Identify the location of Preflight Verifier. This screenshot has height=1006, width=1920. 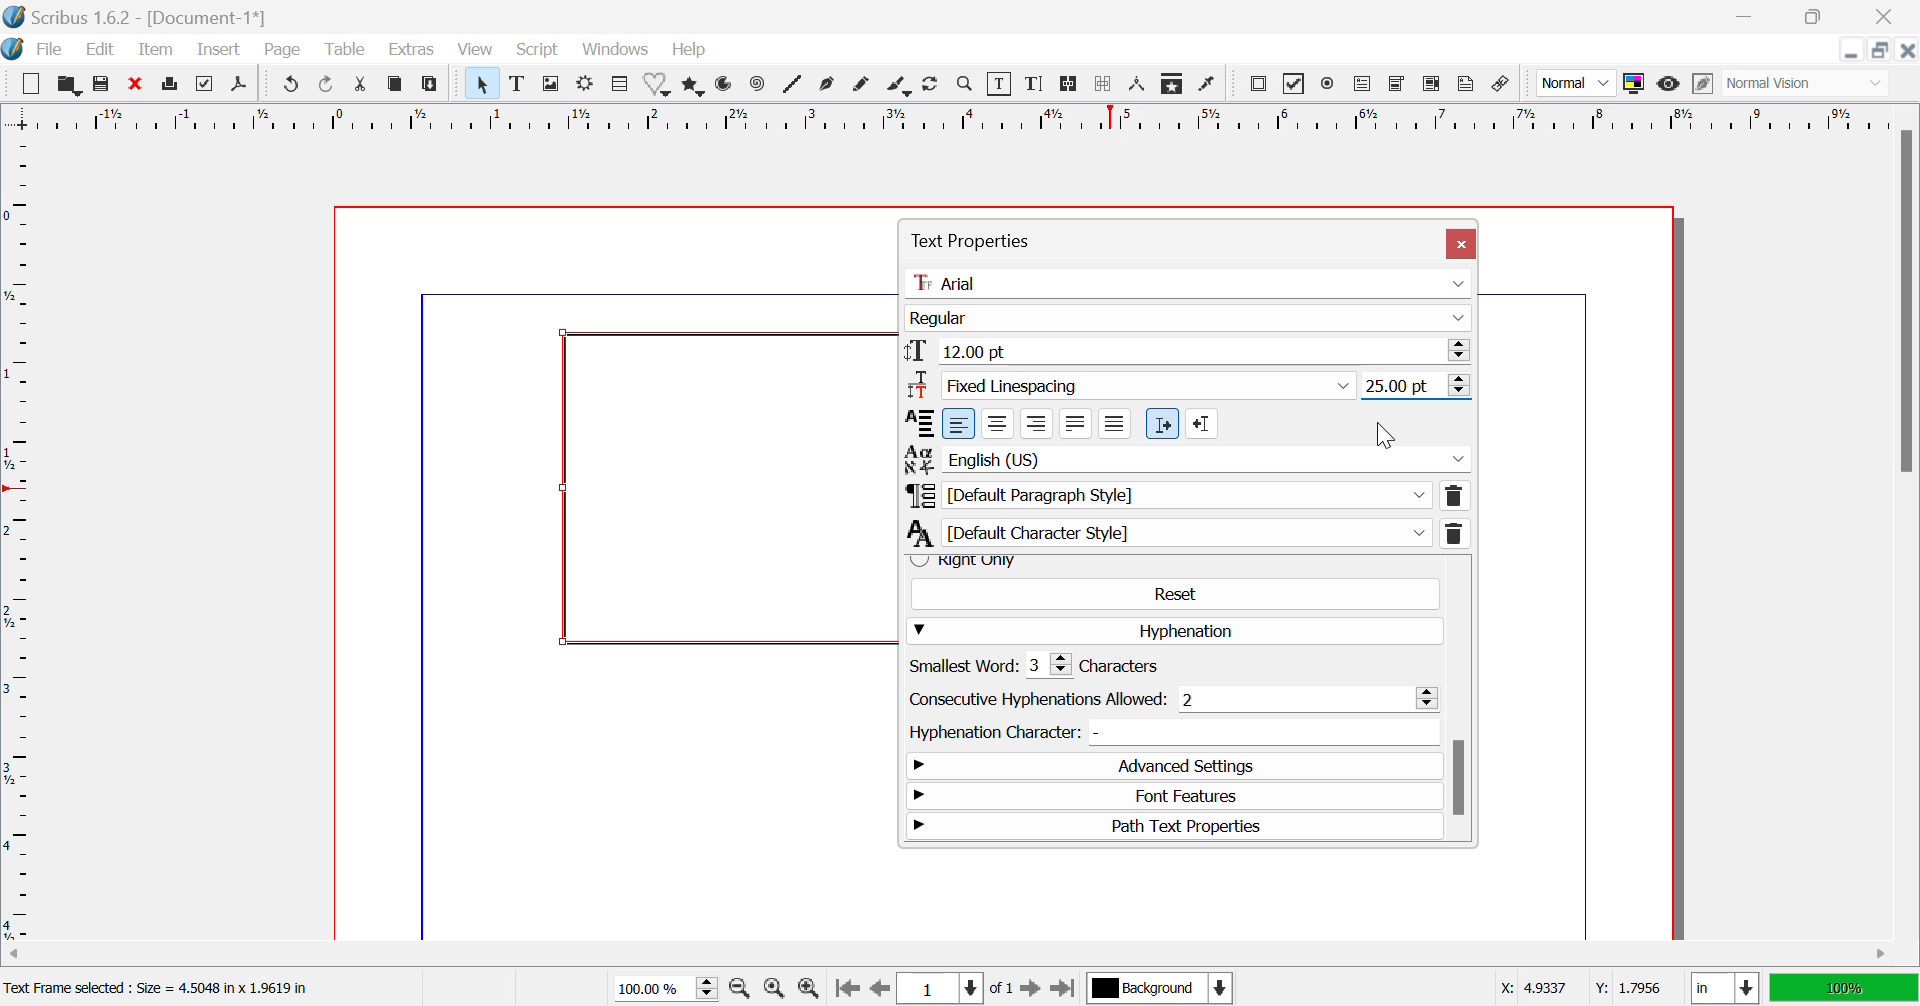
(205, 86).